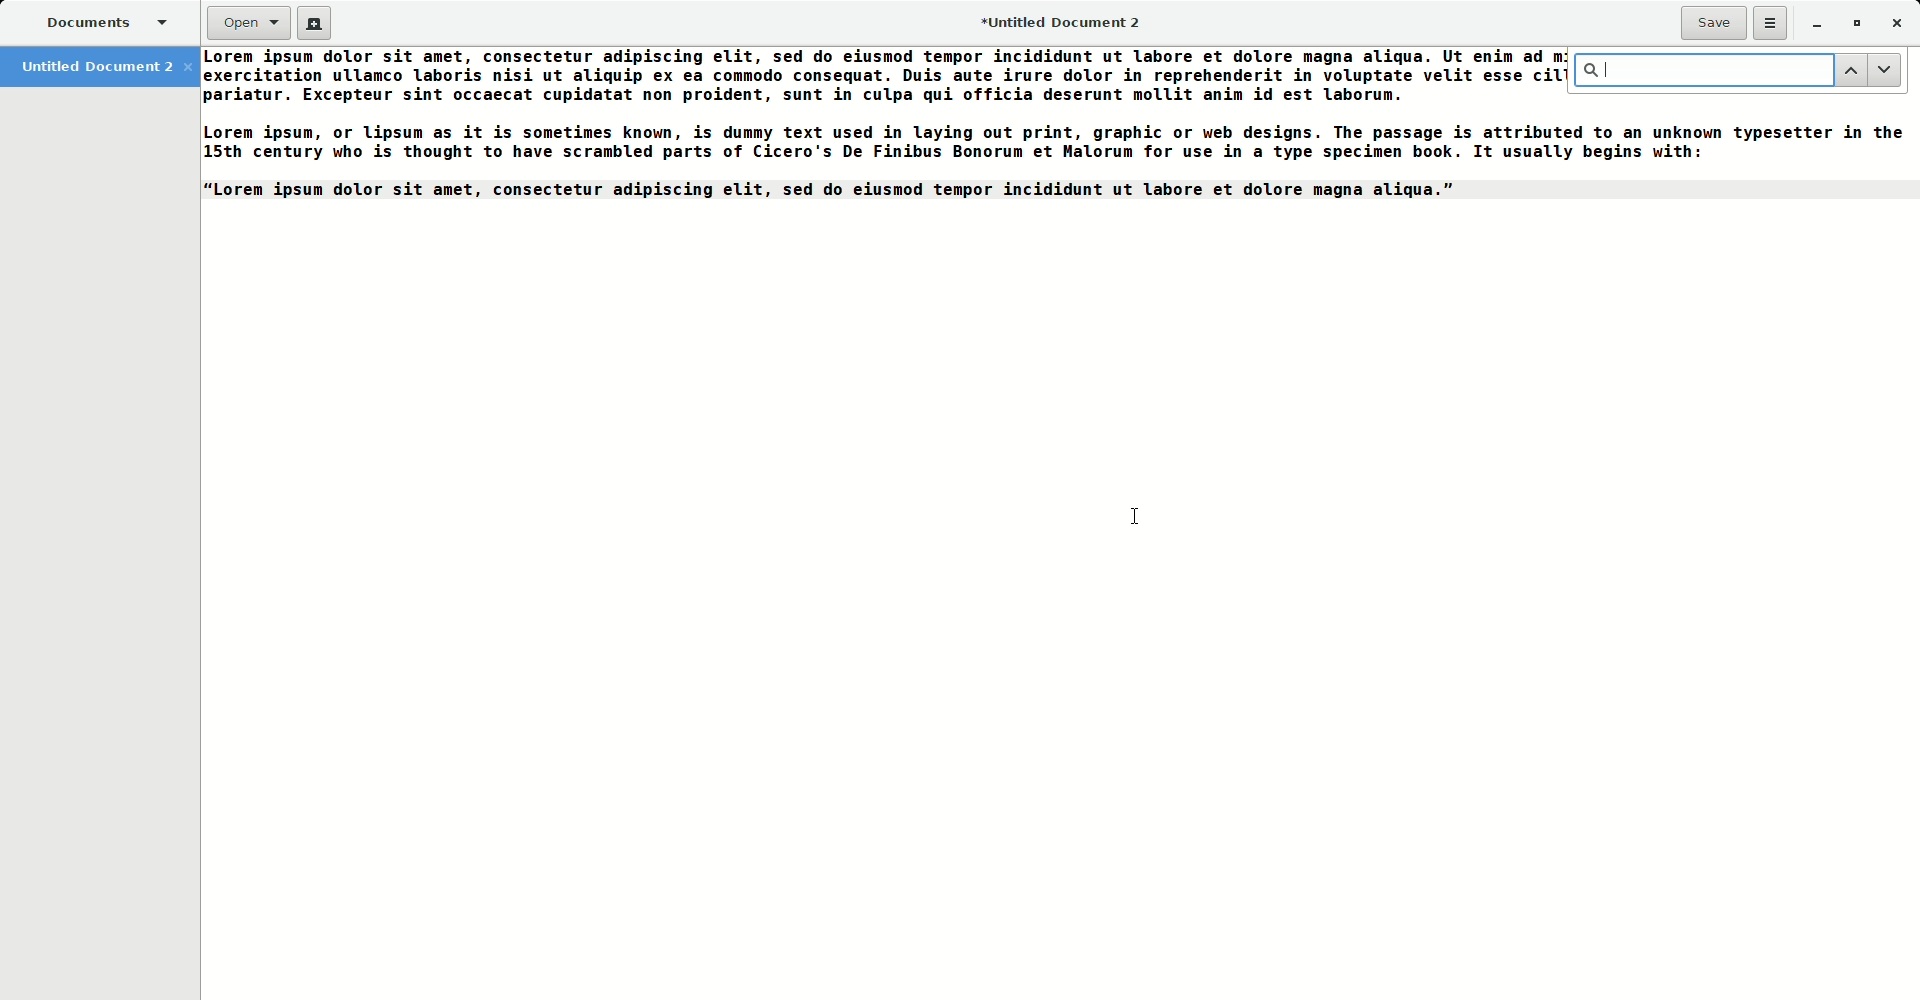 The image size is (1920, 1000). What do you see at coordinates (1058, 21) in the screenshot?
I see `Untitled Document 2` at bounding box center [1058, 21].